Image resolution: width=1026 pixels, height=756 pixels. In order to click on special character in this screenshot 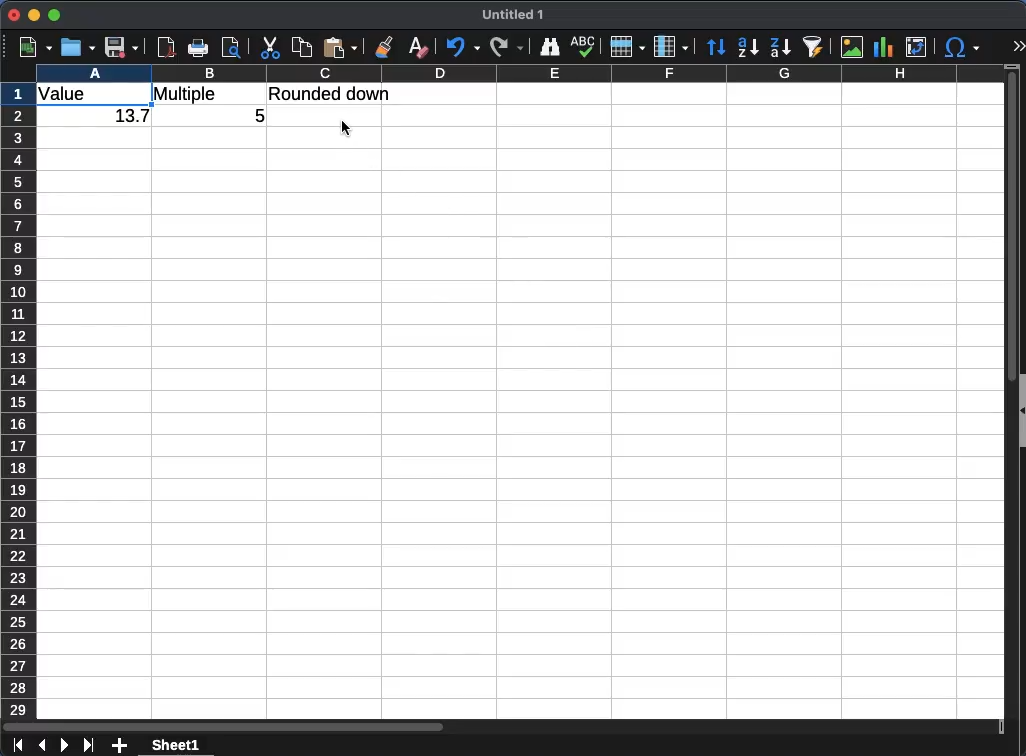, I will do `click(962, 47)`.